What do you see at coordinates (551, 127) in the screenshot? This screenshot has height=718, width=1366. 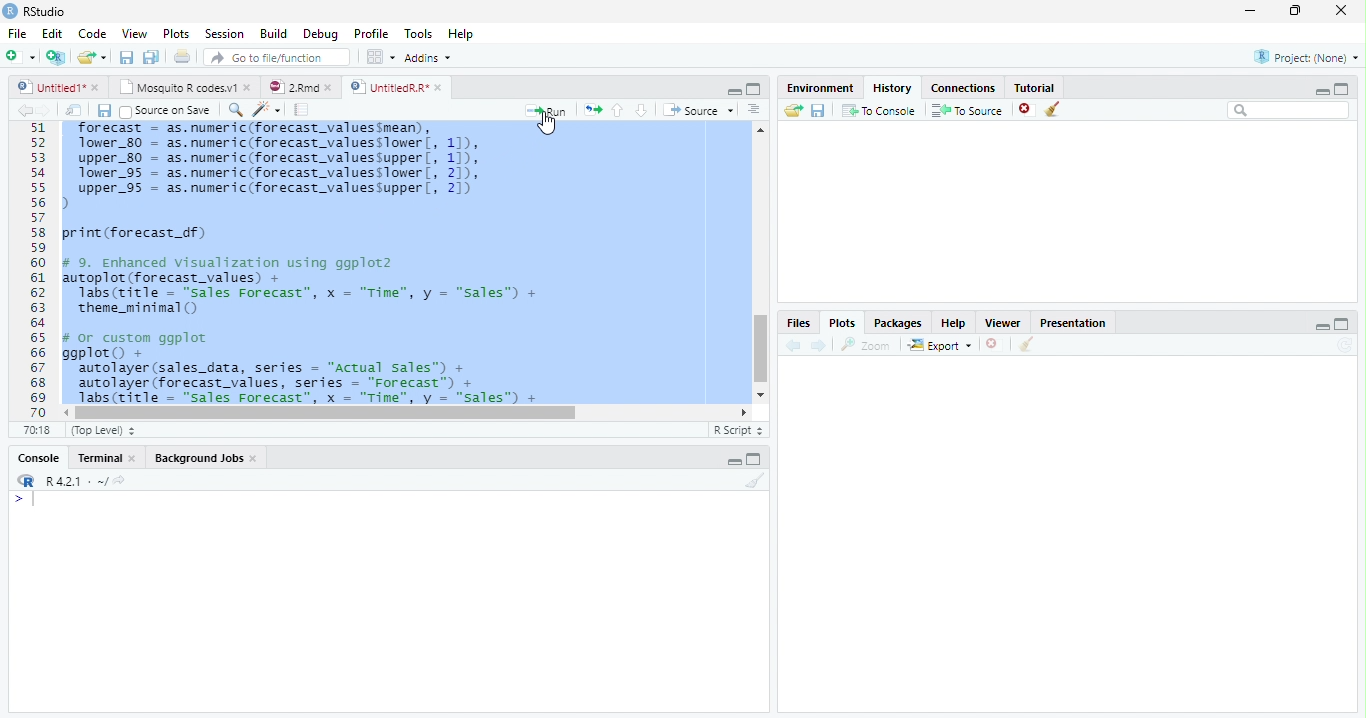 I see `Cursor` at bounding box center [551, 127].